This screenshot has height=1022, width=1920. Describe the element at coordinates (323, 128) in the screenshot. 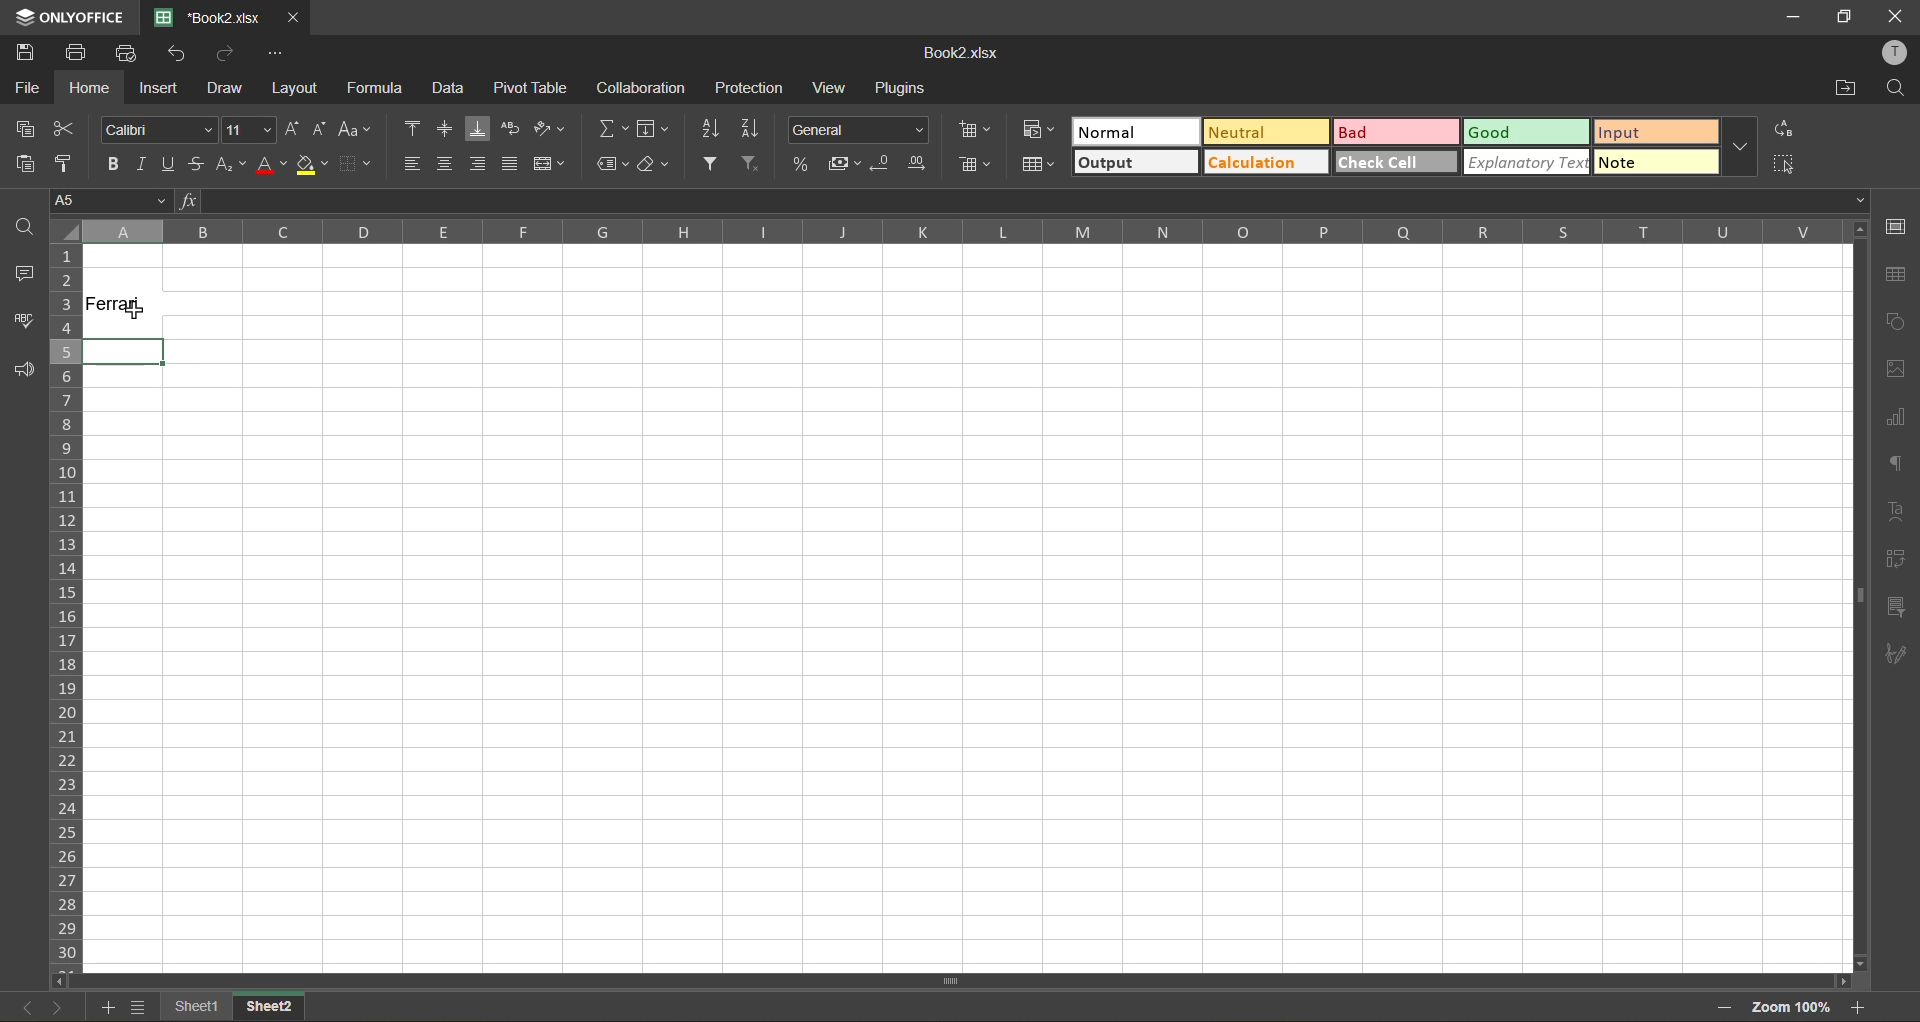

I see `decrement size` at that location.